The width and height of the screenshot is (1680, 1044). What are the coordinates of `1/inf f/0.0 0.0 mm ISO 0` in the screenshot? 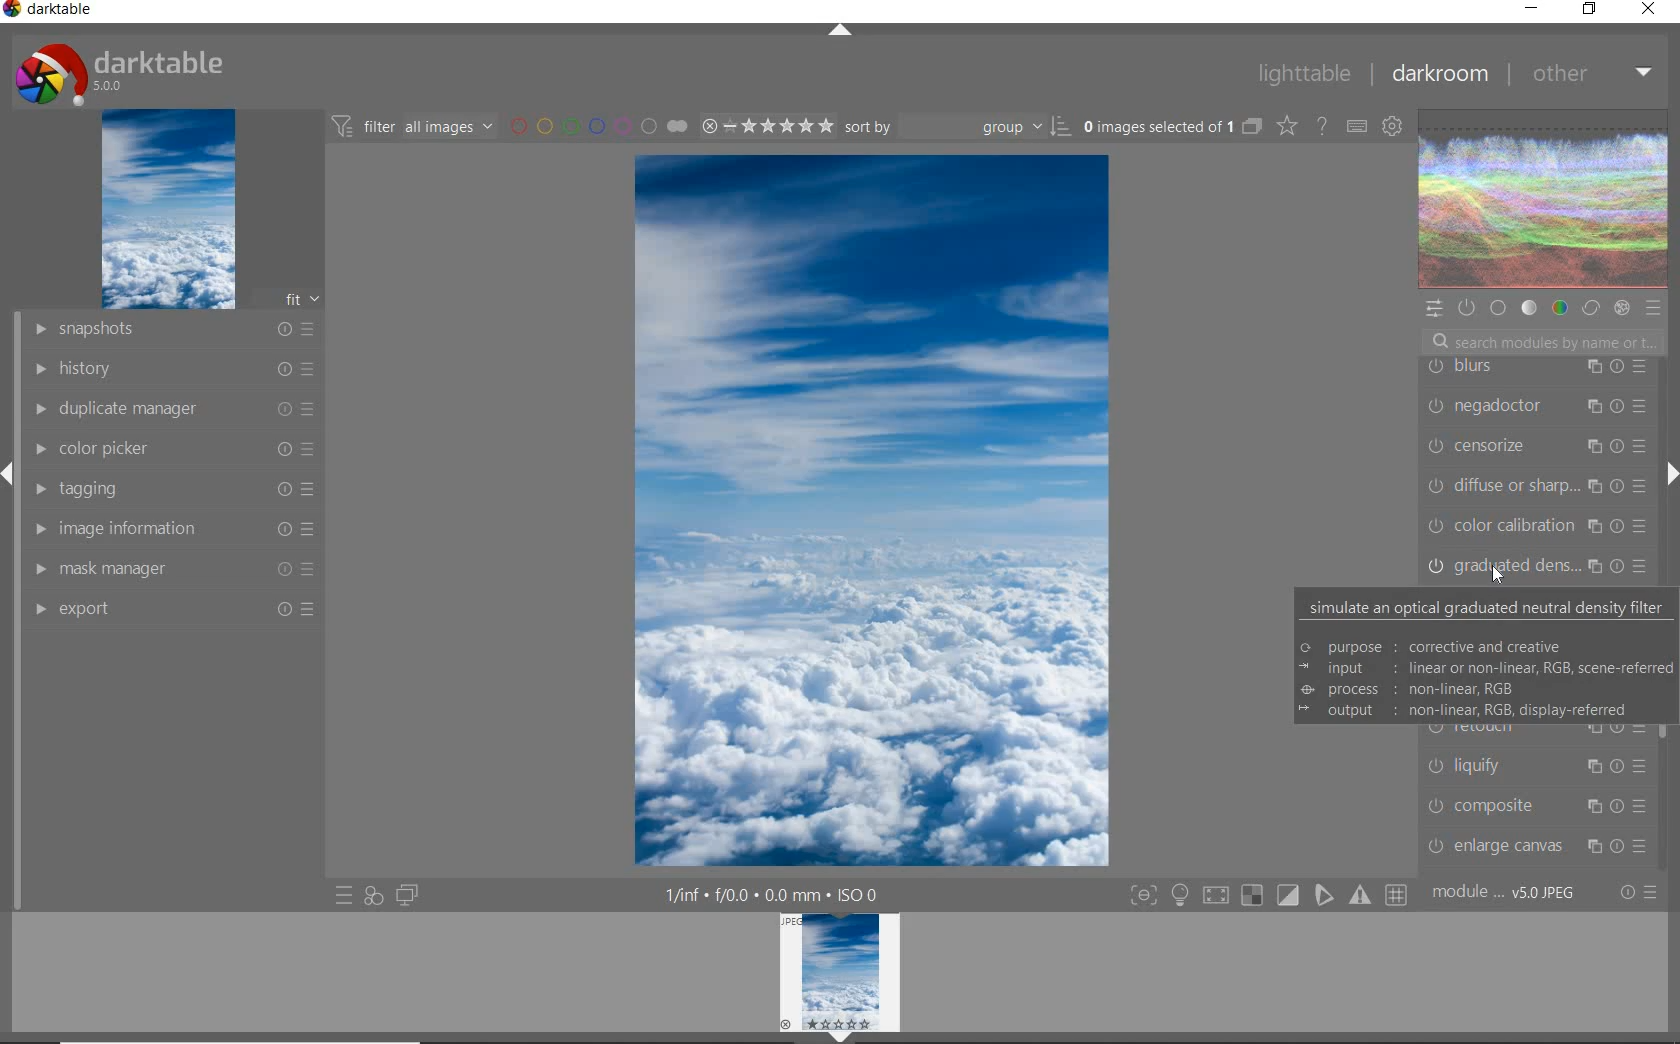 It's located at (776, 893).